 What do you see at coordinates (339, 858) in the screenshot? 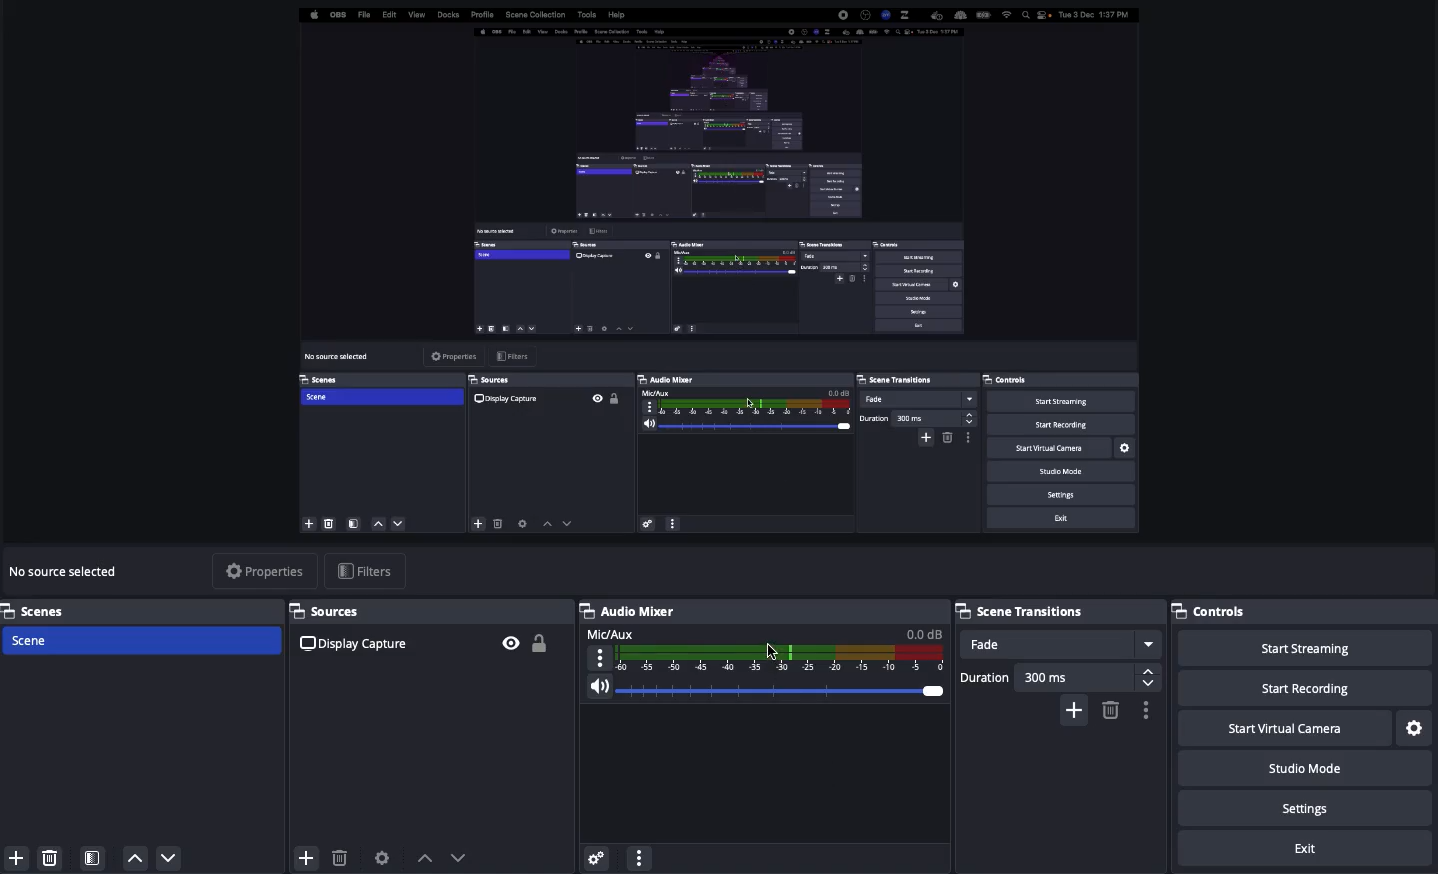
I see `Delete` at bounding box center [339, 858].